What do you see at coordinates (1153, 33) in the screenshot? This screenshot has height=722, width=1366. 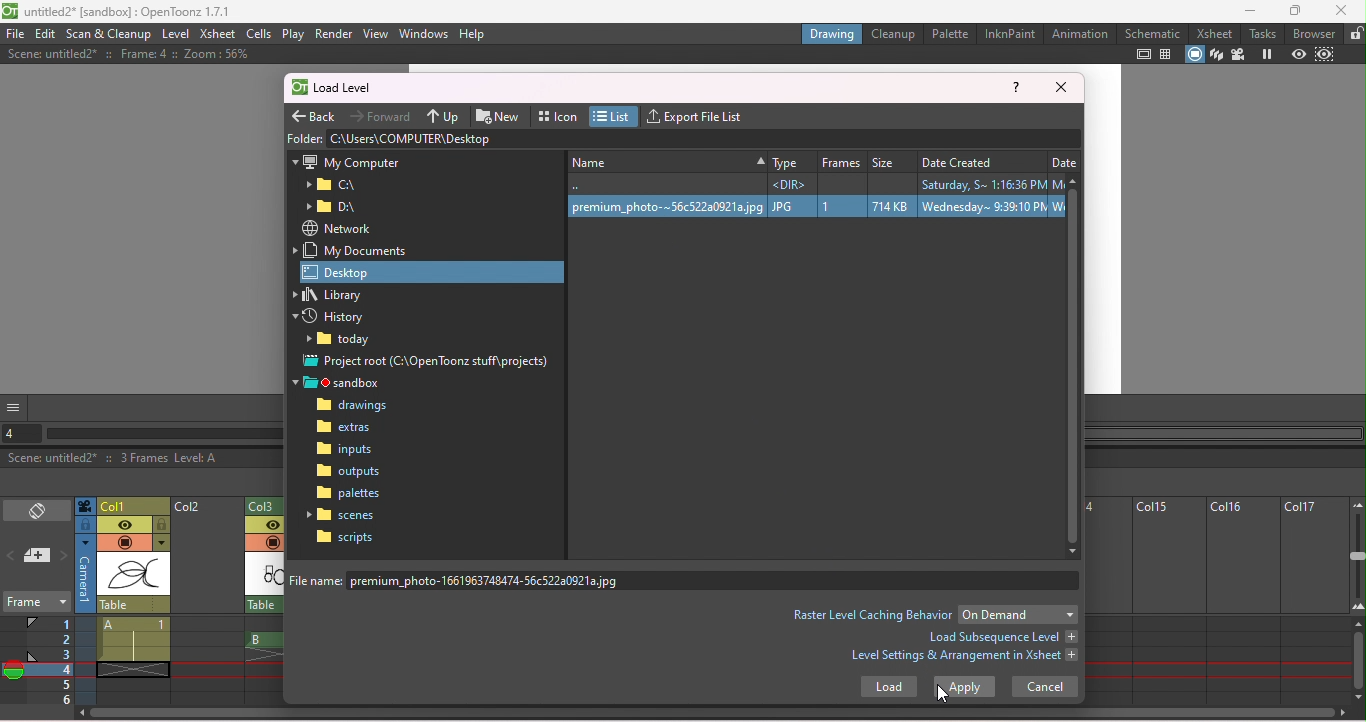 I see `Schematic` at bounding box center [1153, 33].